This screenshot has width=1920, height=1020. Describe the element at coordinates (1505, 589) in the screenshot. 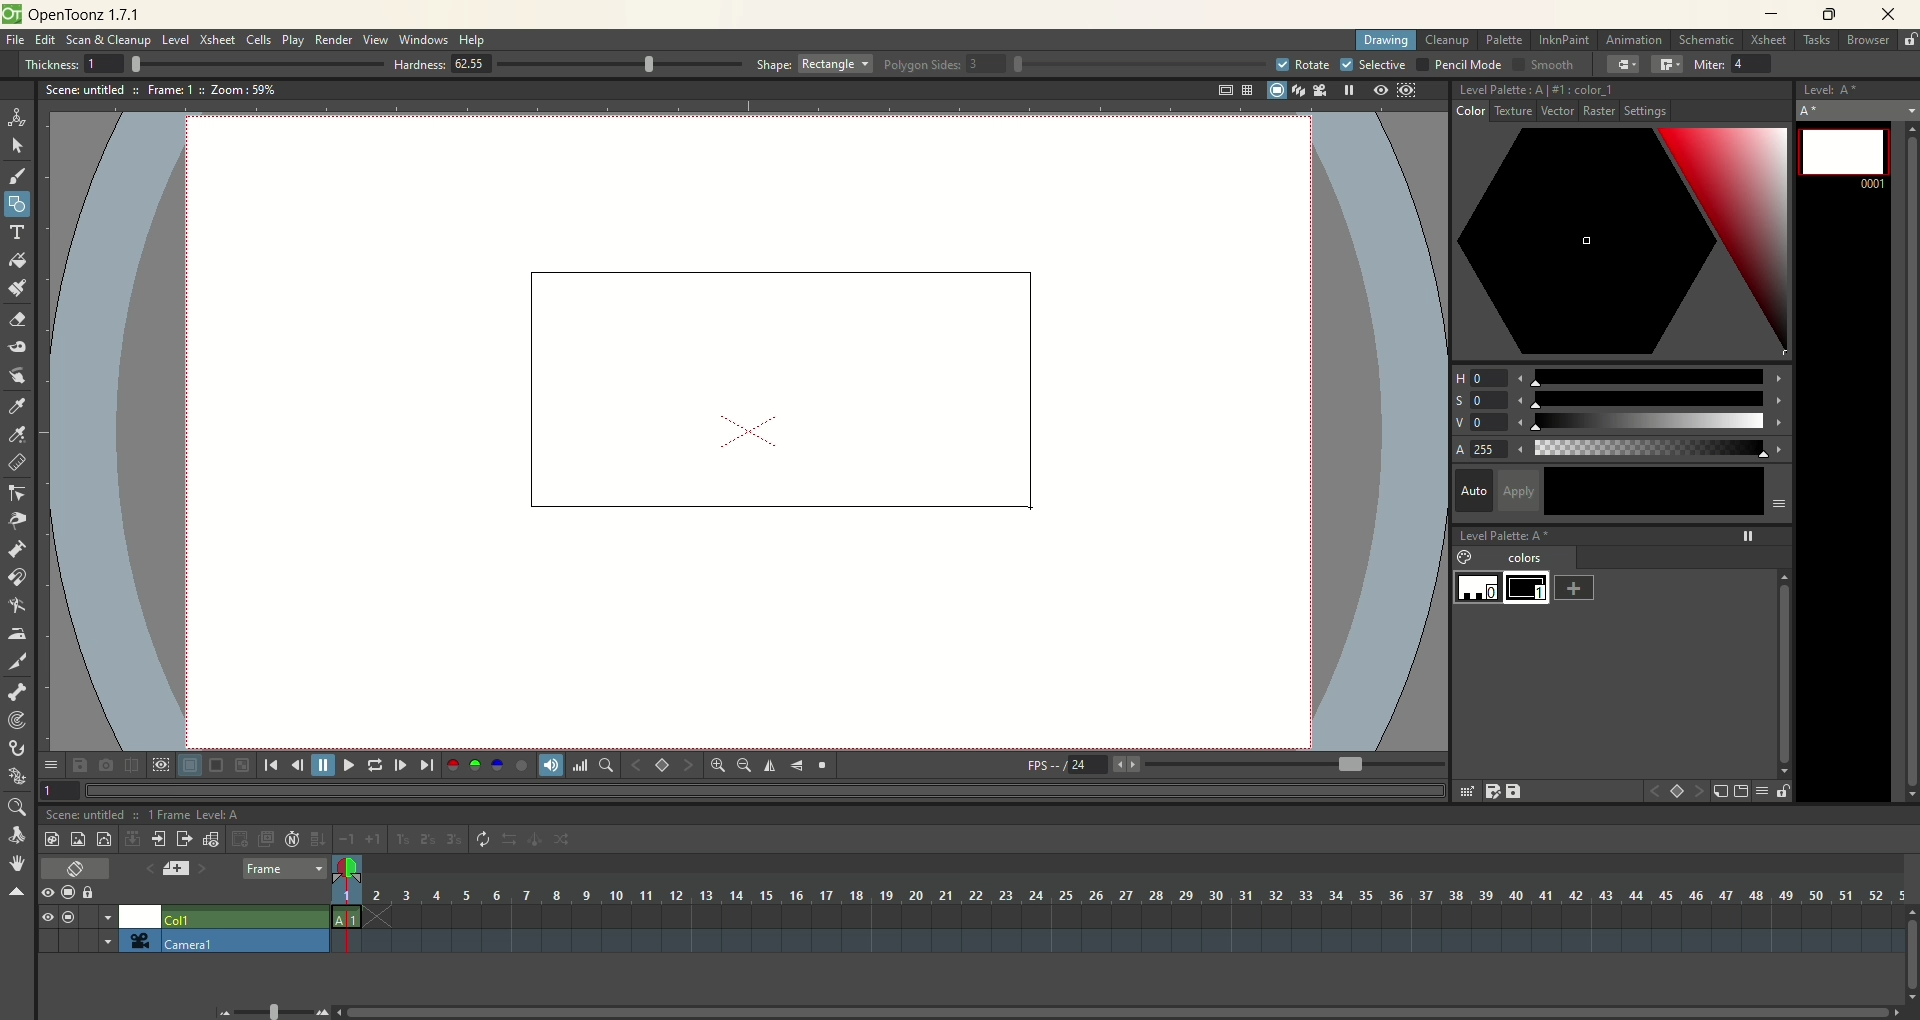

I see `color 0 and 1` at that location.